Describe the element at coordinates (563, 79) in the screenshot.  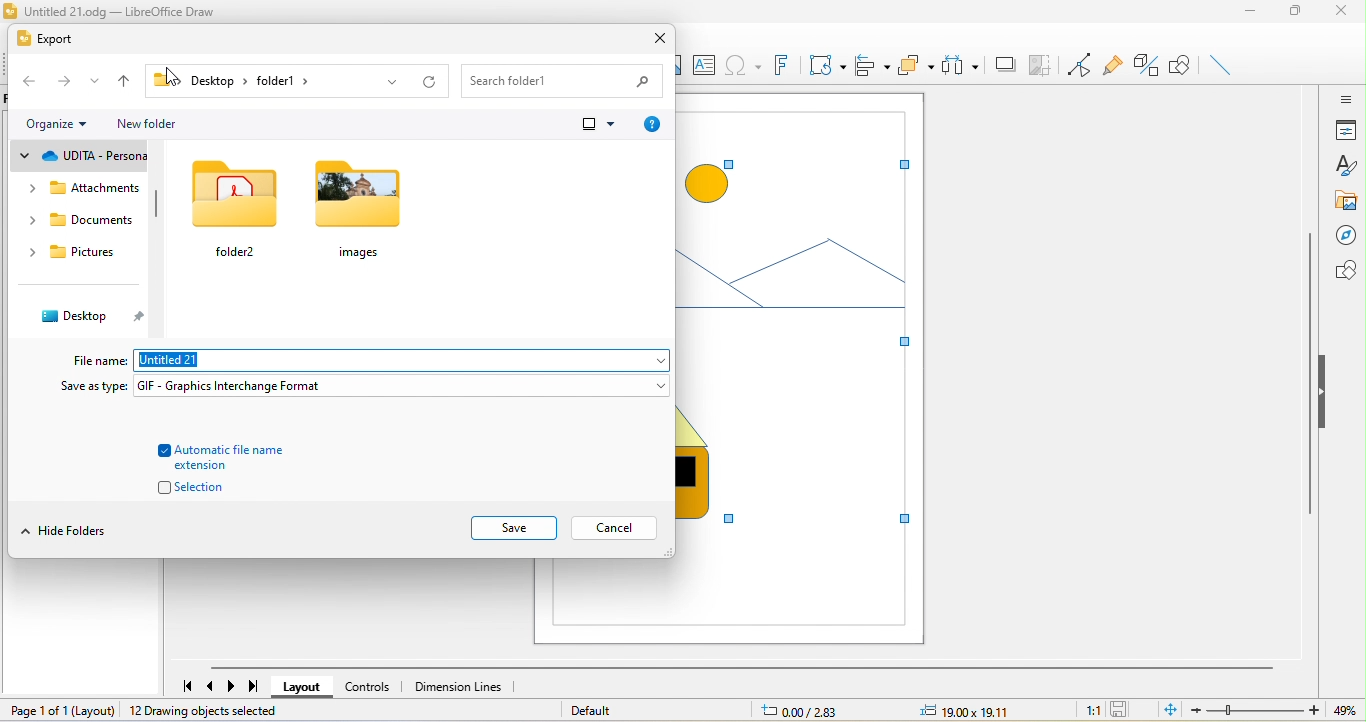
I see `search` at that location.